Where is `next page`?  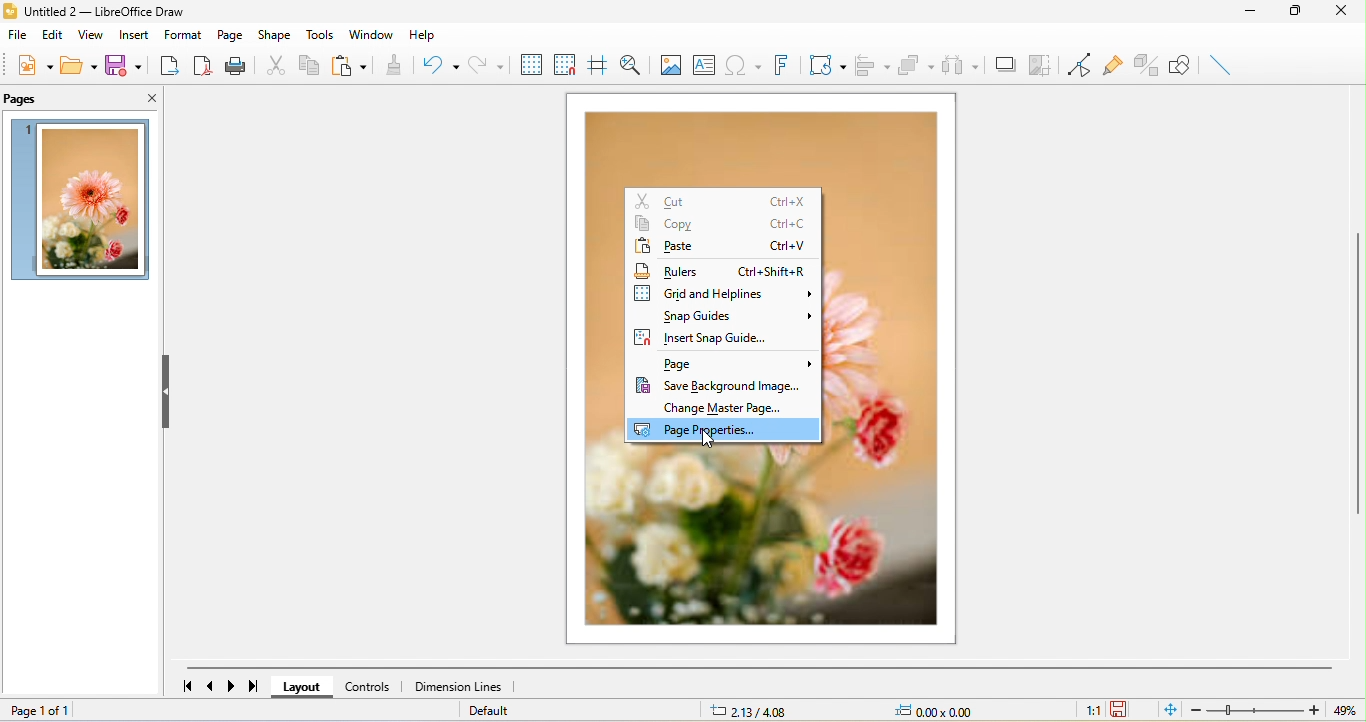 next page is located at coordinates (229, 686).